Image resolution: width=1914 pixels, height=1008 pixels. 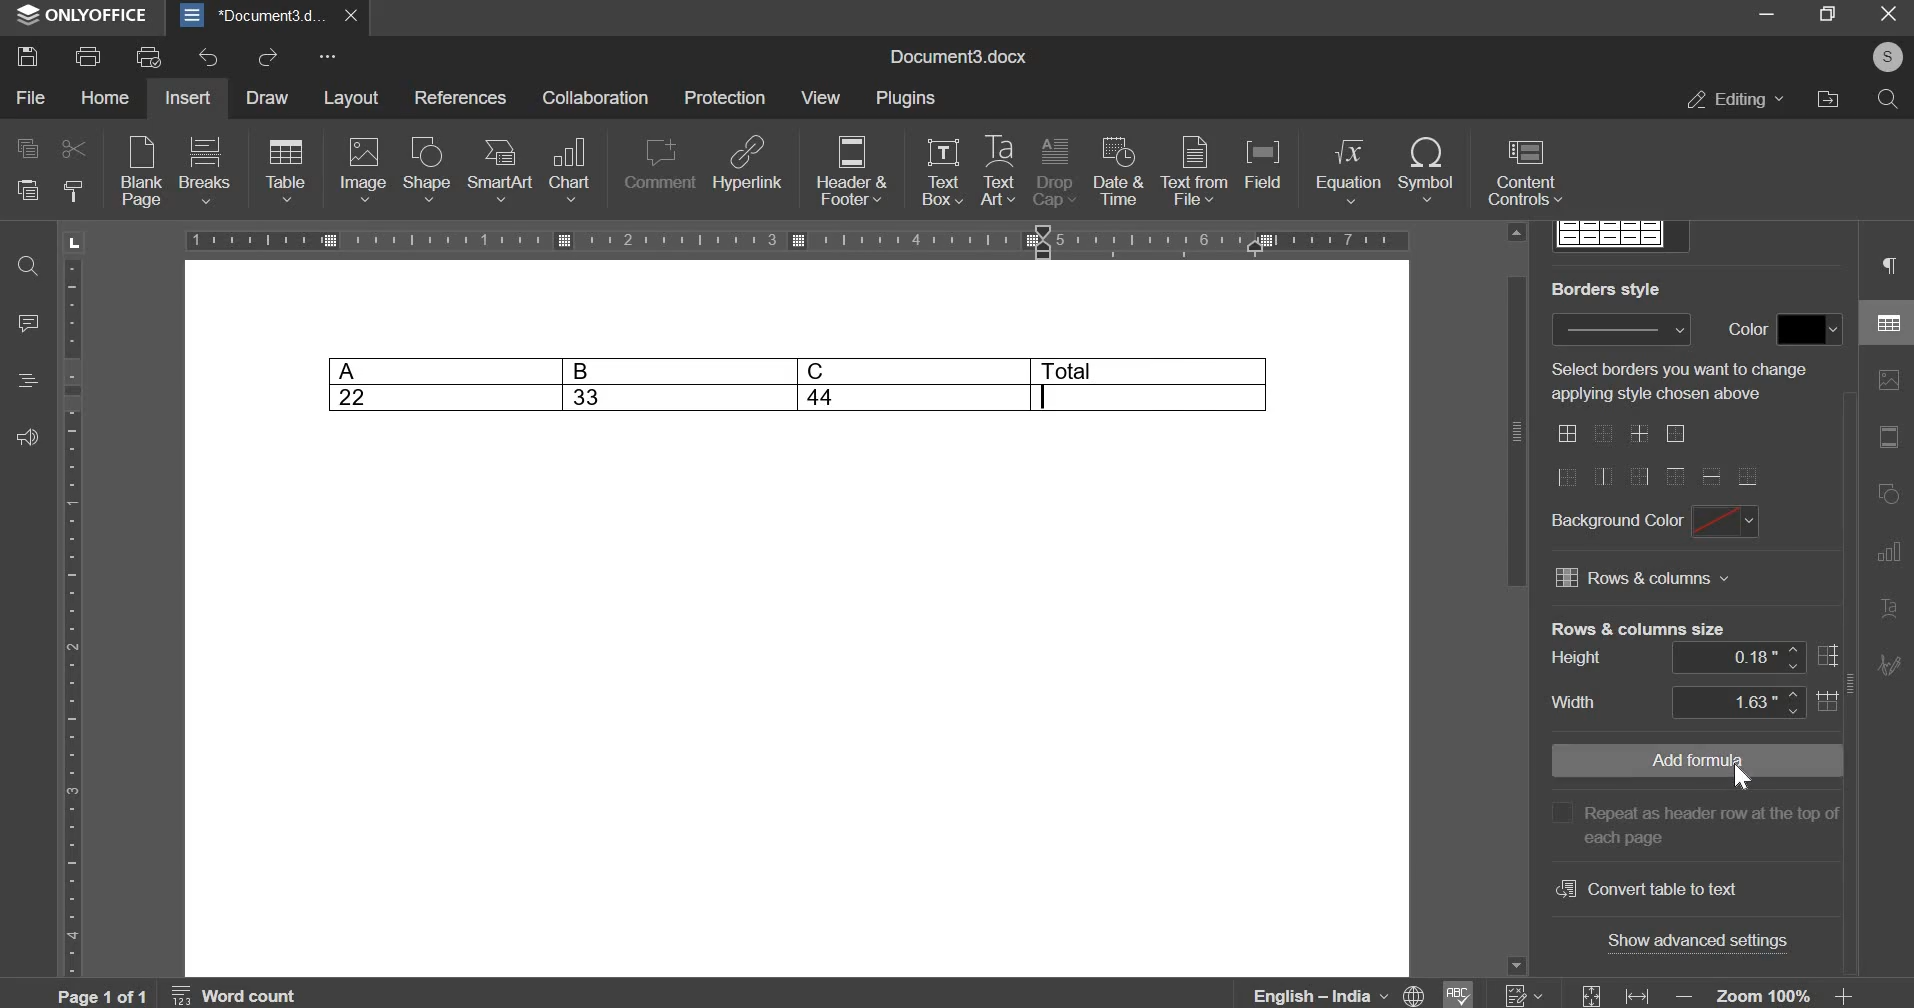 What do you see at coordinates (1888, 610) in the screenshot?
I see `text art settings` at bounding box center [1888, 610].